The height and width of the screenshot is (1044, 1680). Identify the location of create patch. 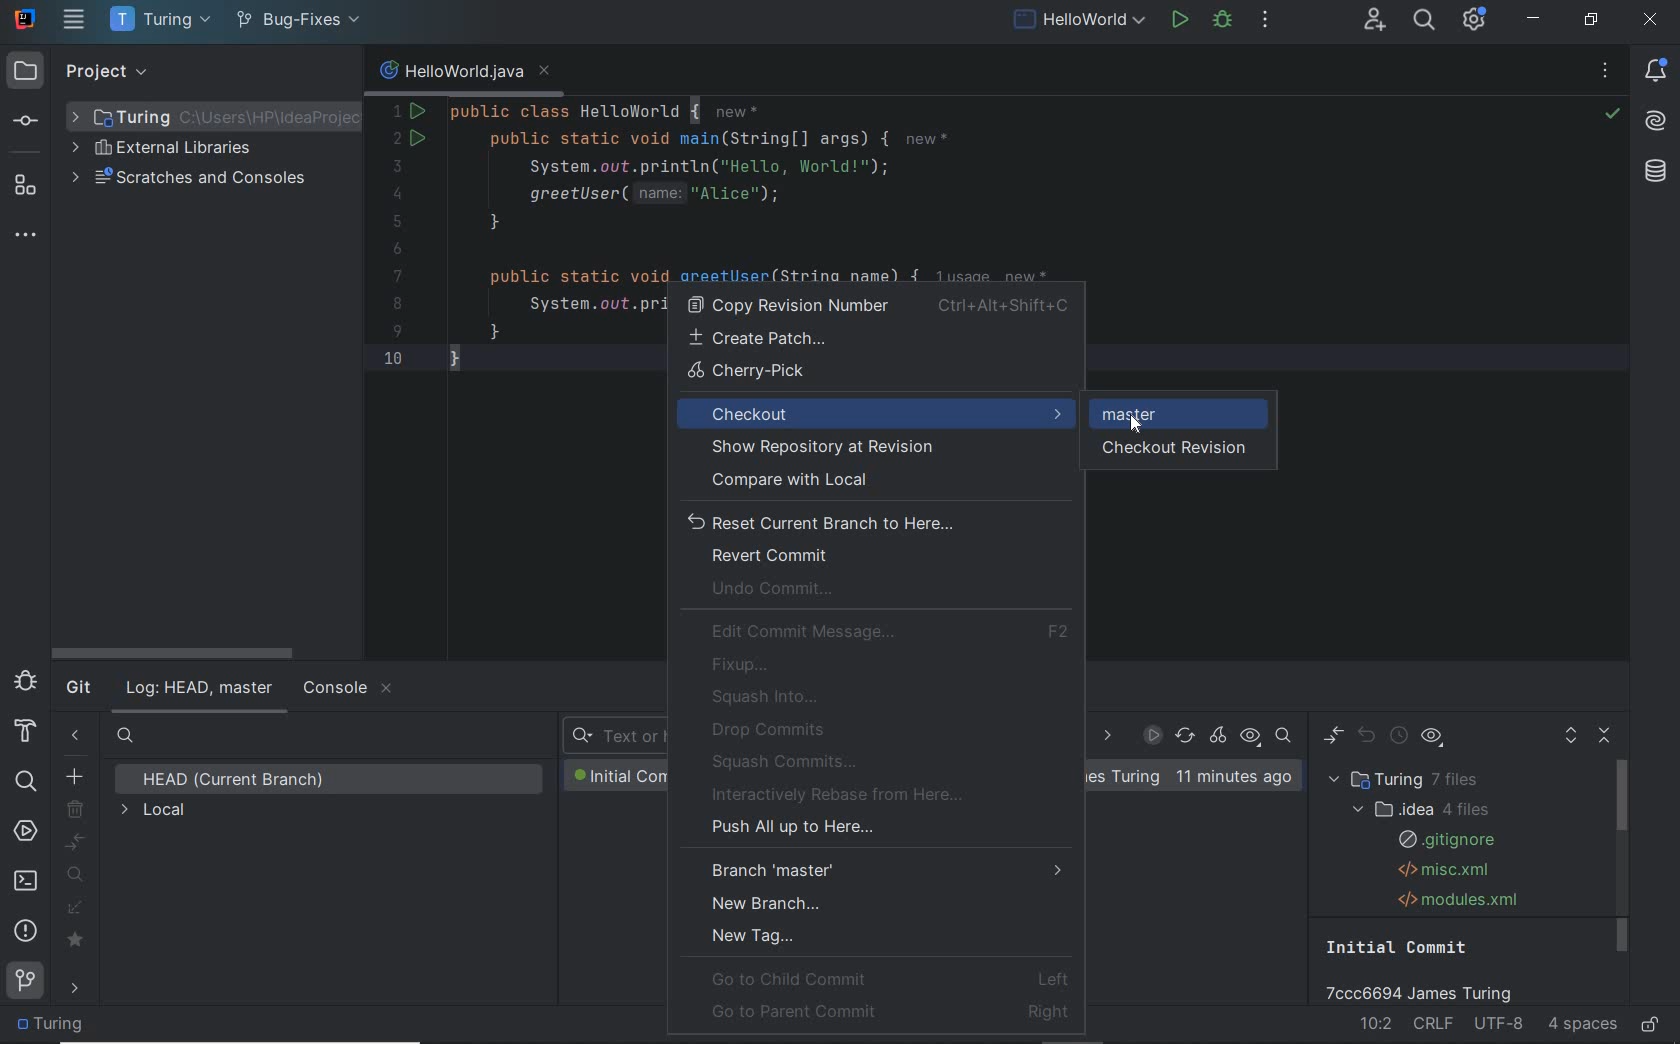
(874, 339).